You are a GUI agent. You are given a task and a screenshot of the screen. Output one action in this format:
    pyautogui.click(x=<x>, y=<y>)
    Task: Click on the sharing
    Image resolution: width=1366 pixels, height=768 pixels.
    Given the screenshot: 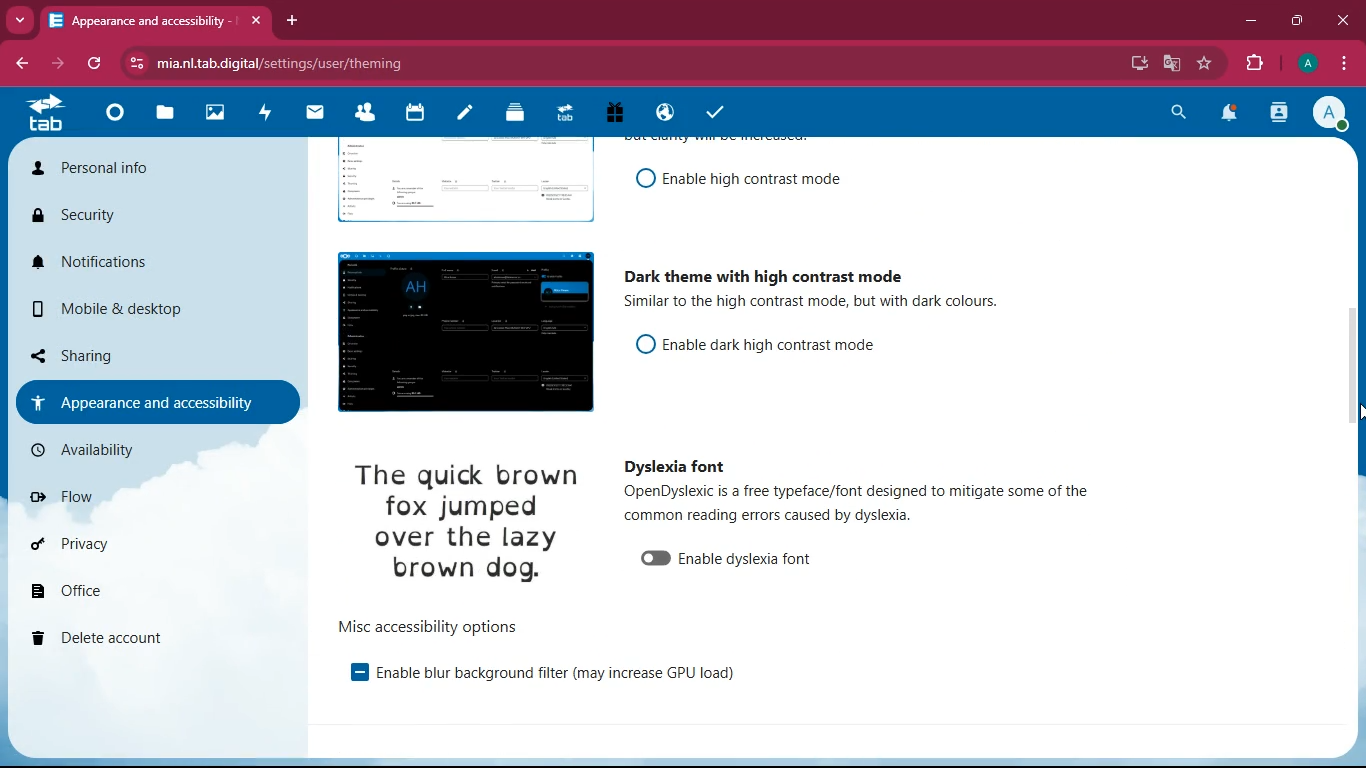 What is the action you would take?
    pyautogui.click(x=97, y=354)
    